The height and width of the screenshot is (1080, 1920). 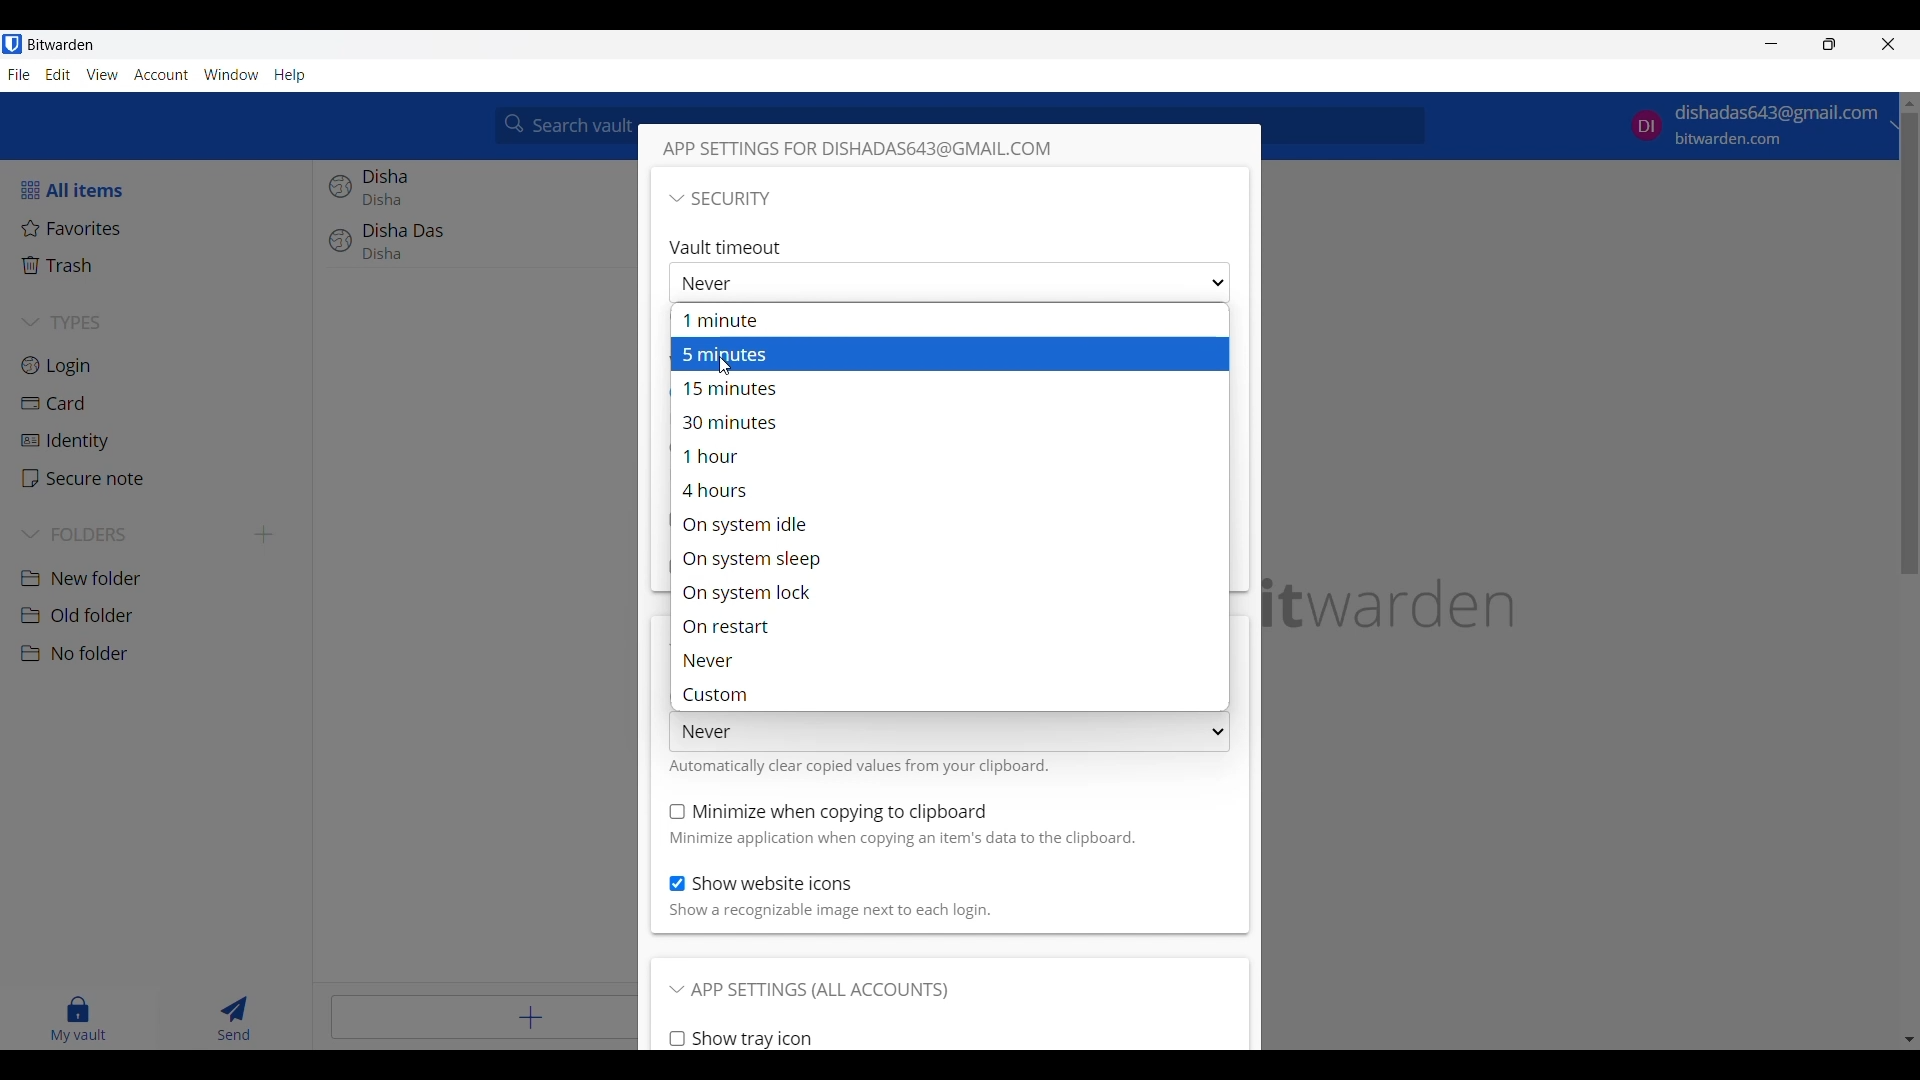 What do you see at coordinates (829, 812) in the screenshot?
I see `Toggle for Minimize when copying to clipboard` at bounding box center [829, 812].